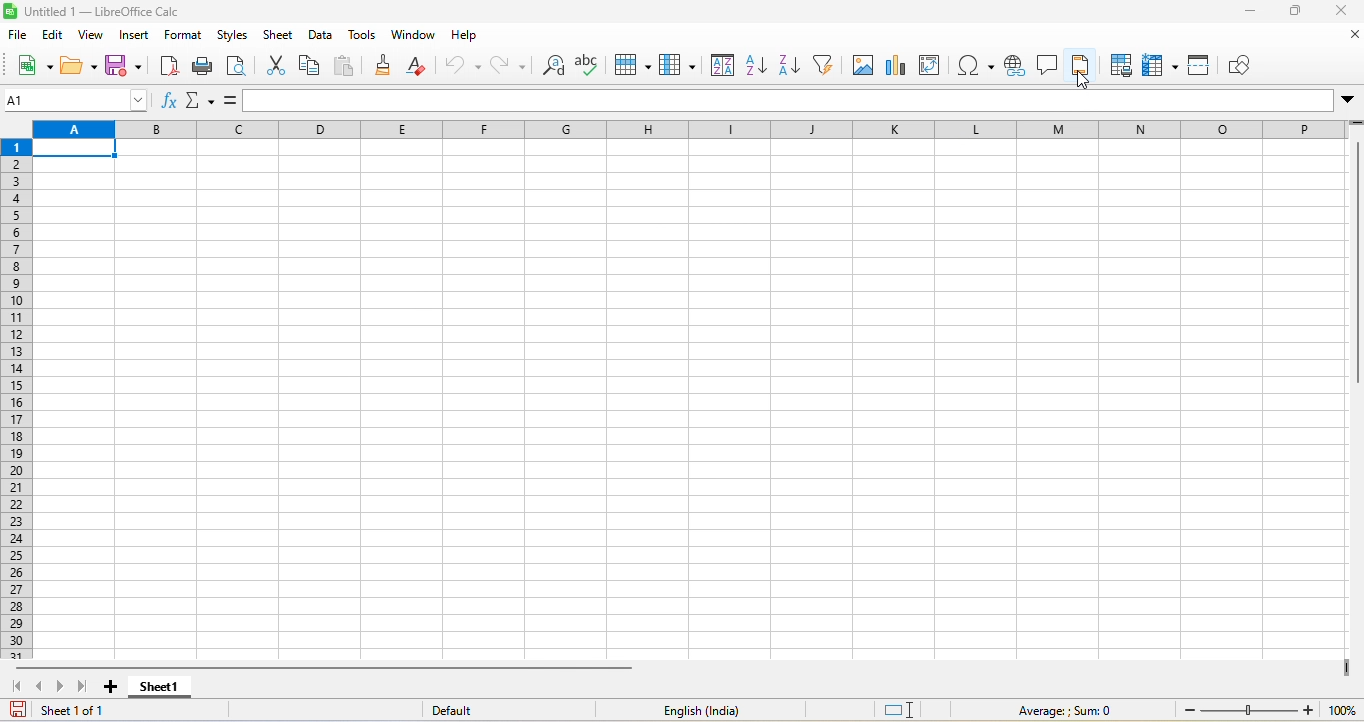 This screenshot has height=722, width=1364. What do you see at coordinates (386, 68) in the screenshot?
I see `clone formatting` at bounding box center [386, 68].